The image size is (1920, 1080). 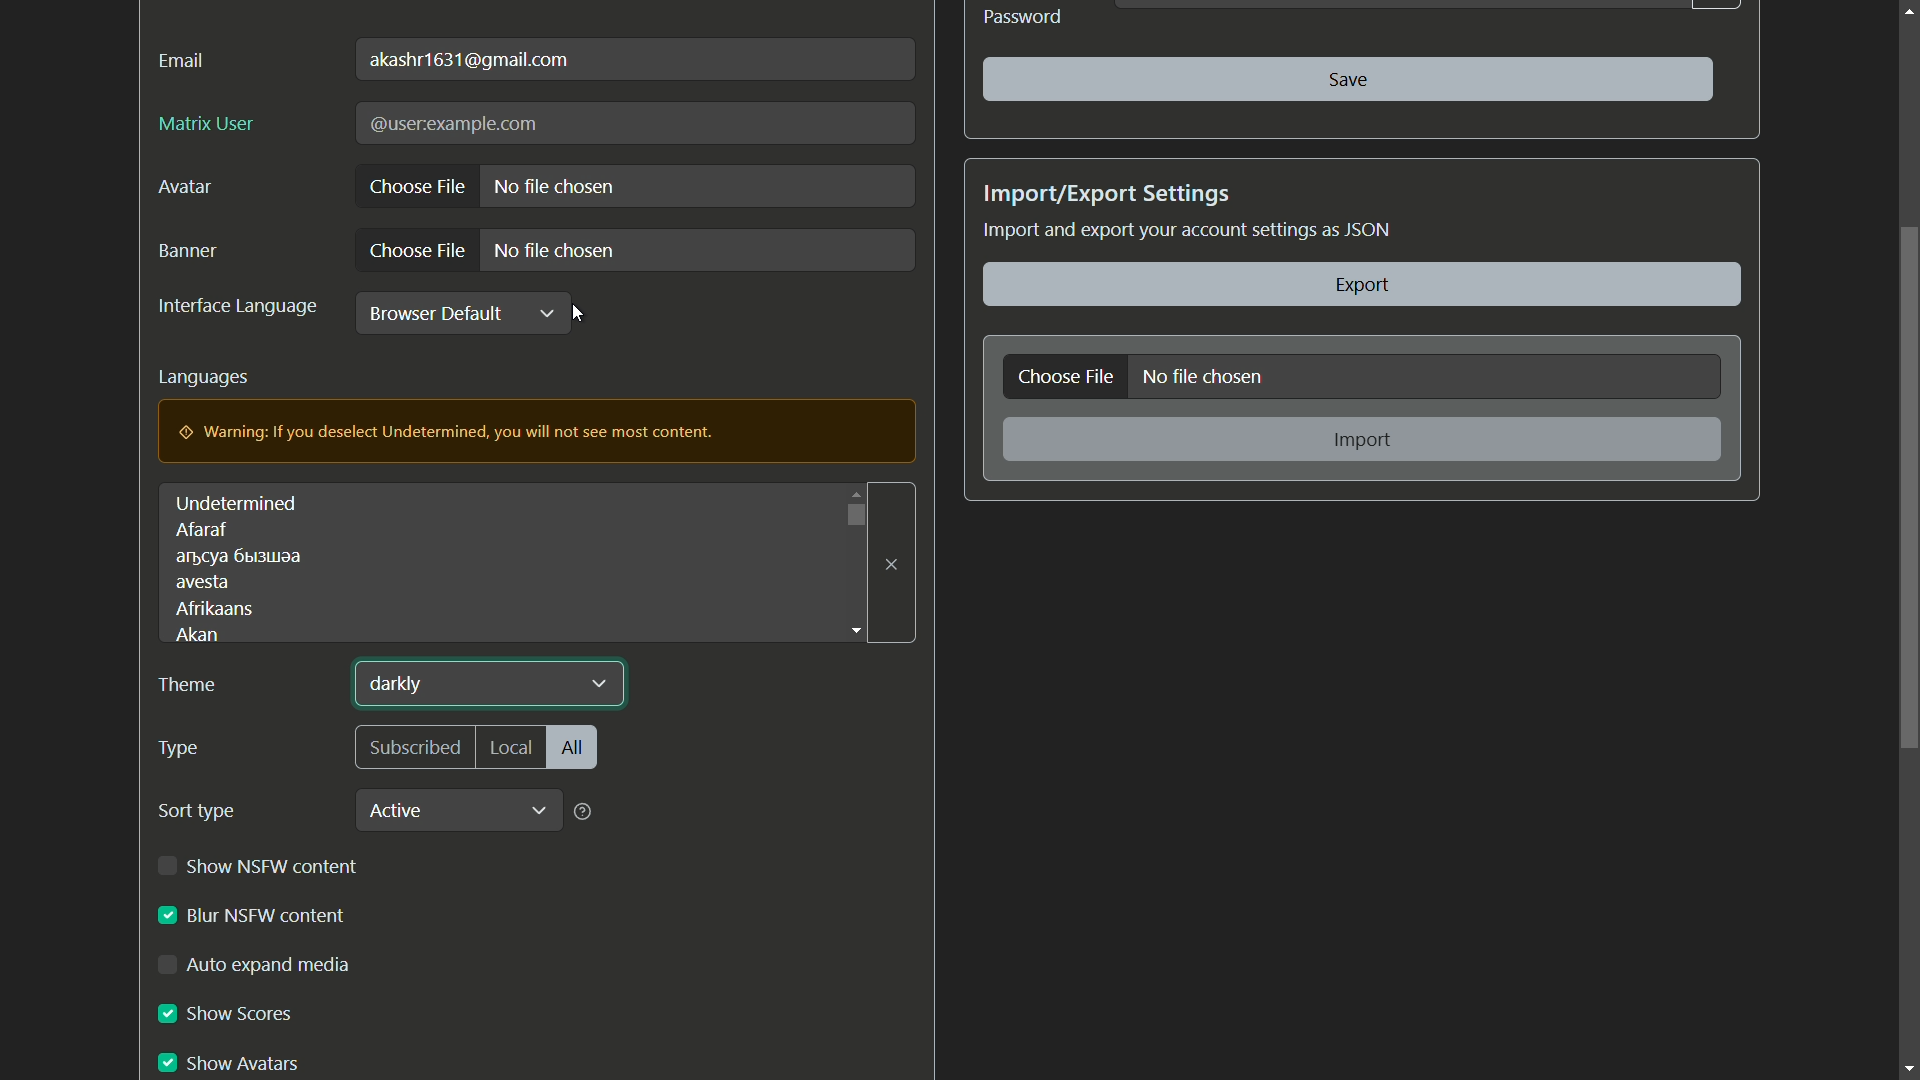 I want to click on interface language, so click(x=238, y=308).